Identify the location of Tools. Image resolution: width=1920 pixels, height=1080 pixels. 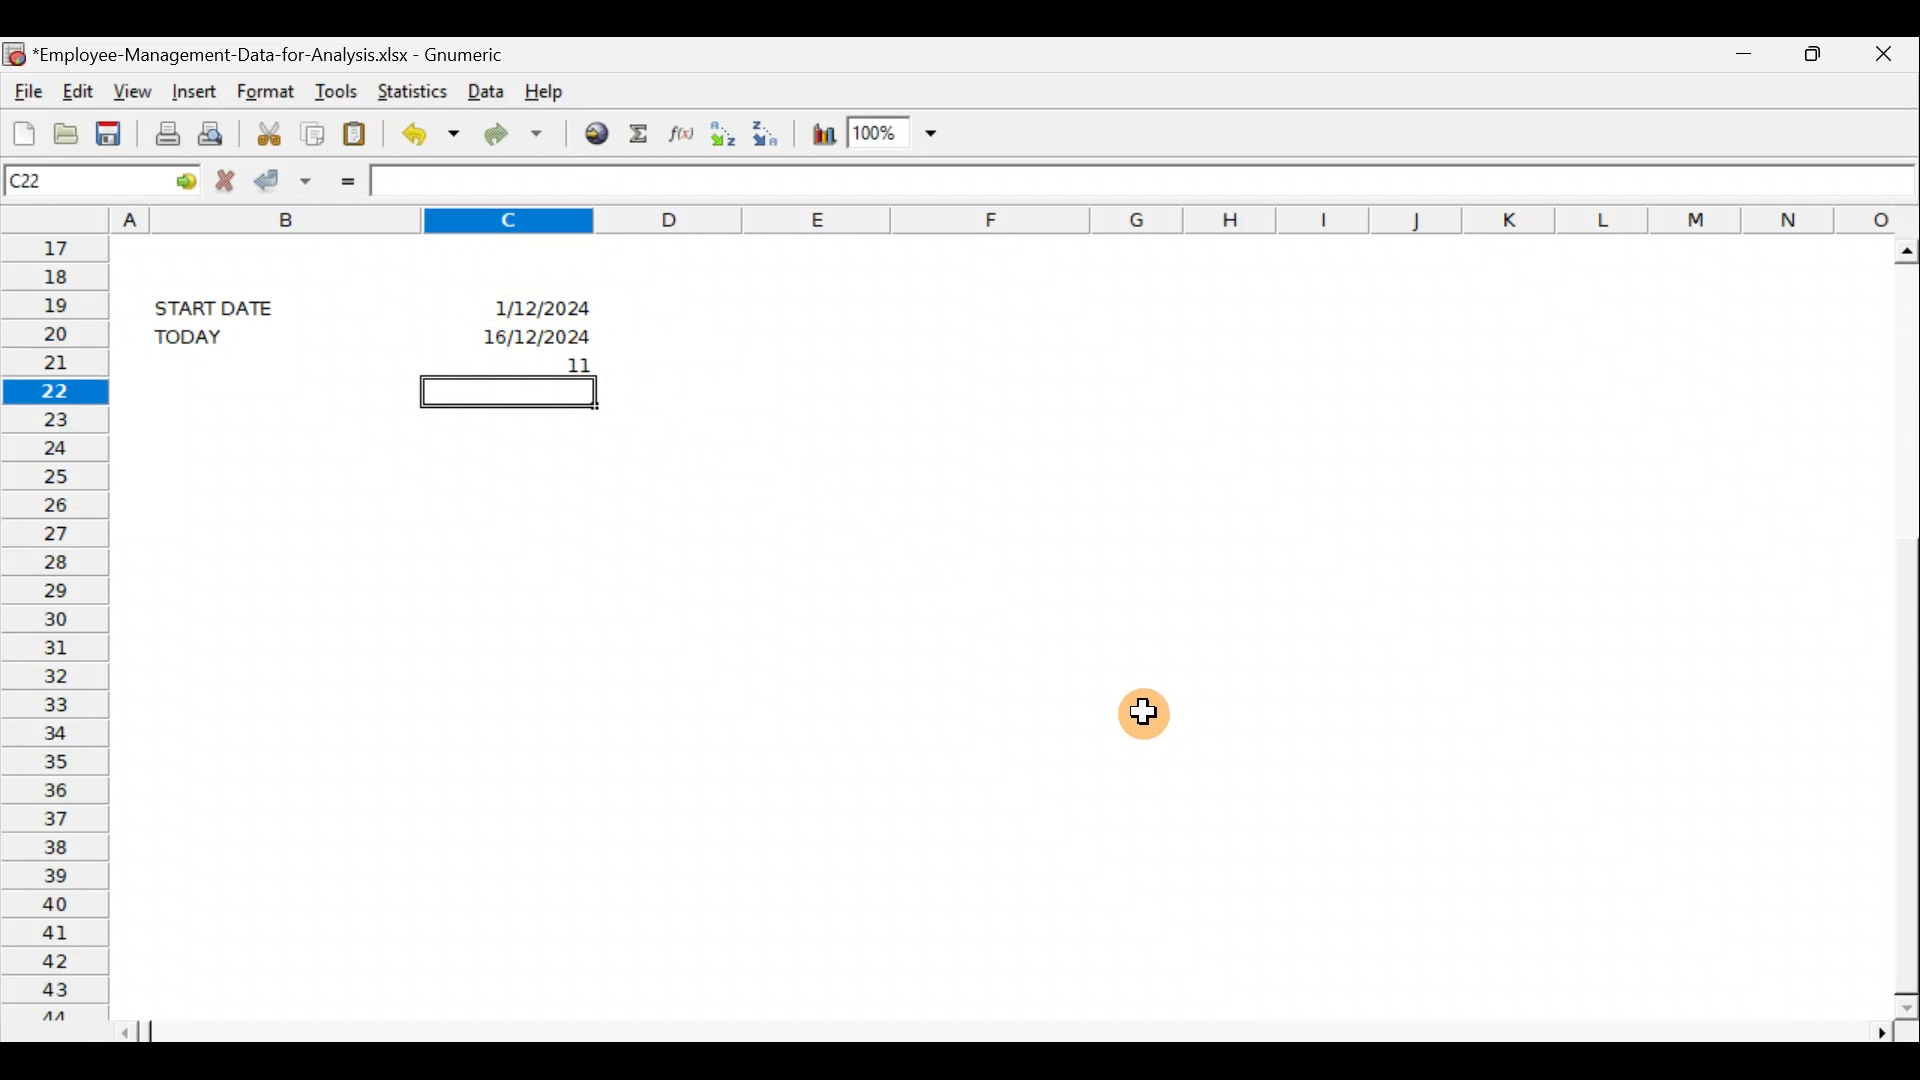
(334, 86).